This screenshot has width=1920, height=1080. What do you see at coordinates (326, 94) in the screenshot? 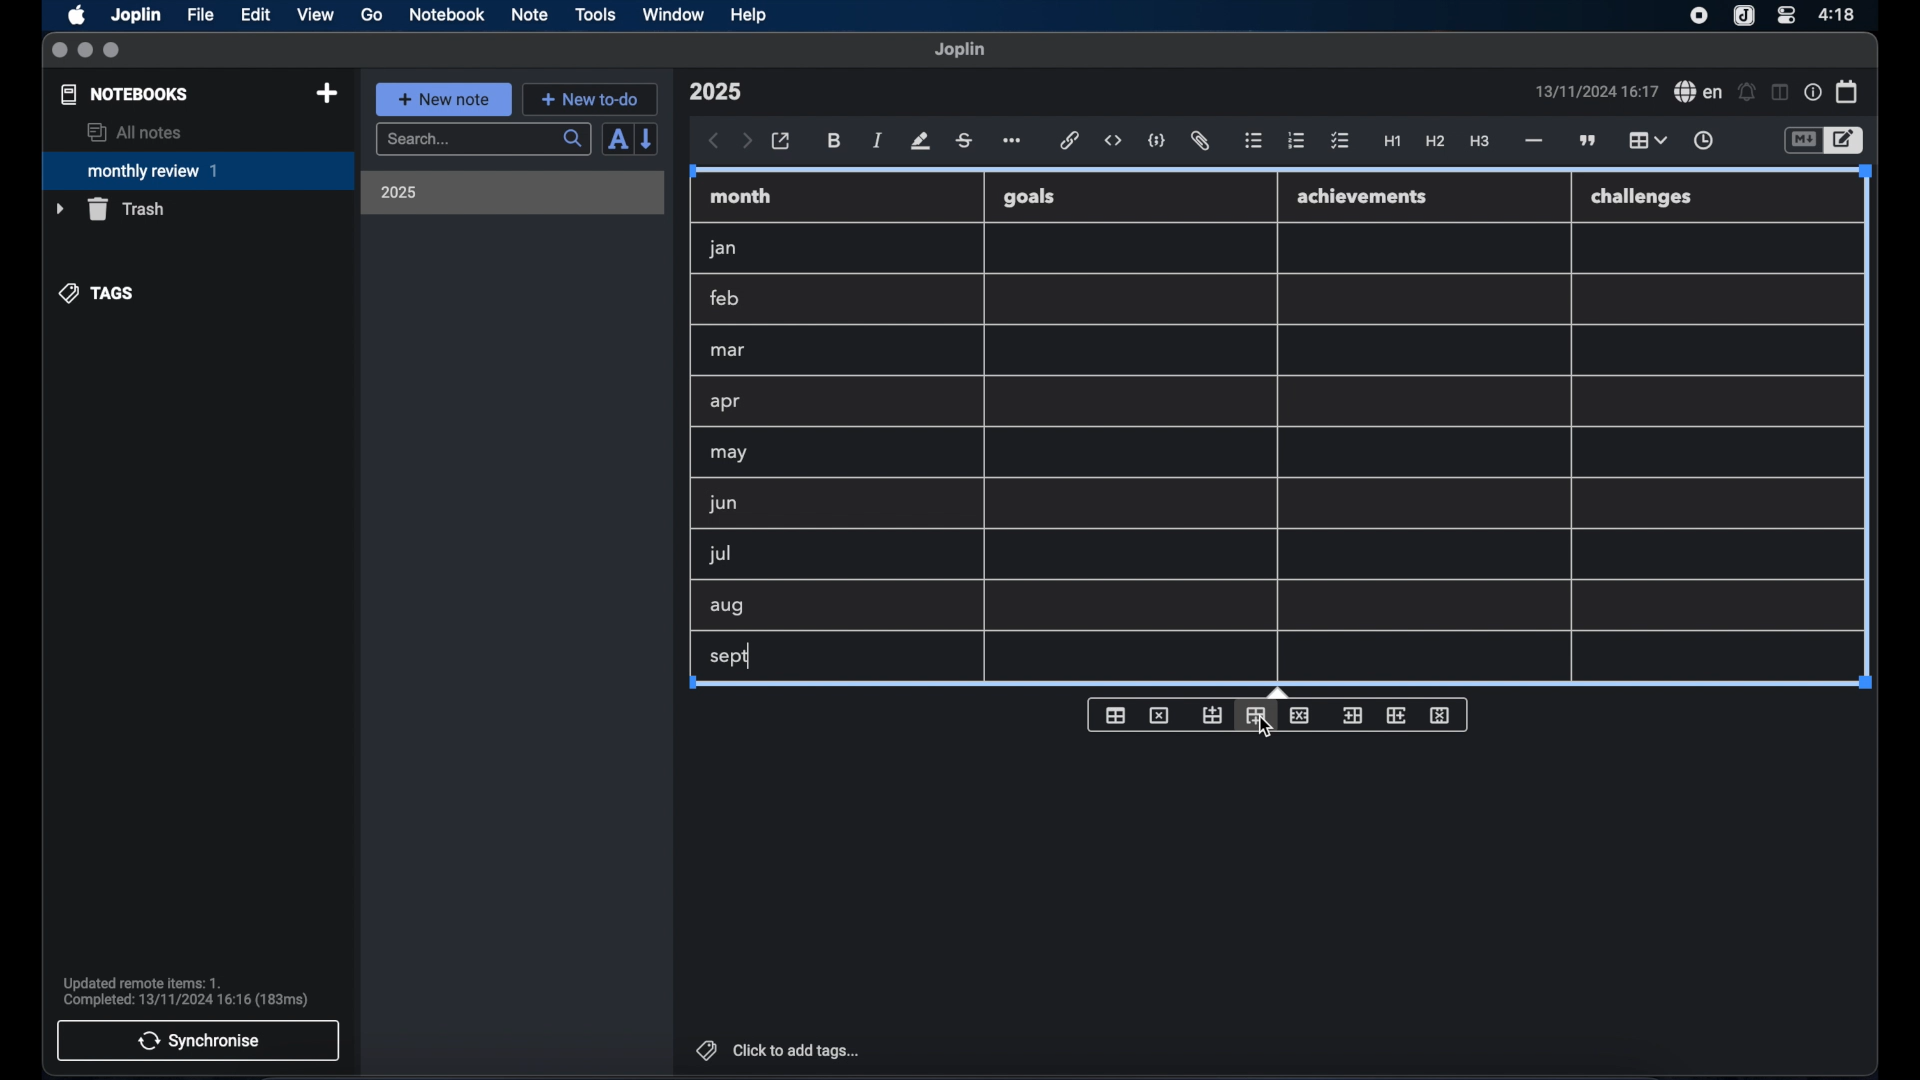
I see `new notebook` at bounding box center [326, 94].